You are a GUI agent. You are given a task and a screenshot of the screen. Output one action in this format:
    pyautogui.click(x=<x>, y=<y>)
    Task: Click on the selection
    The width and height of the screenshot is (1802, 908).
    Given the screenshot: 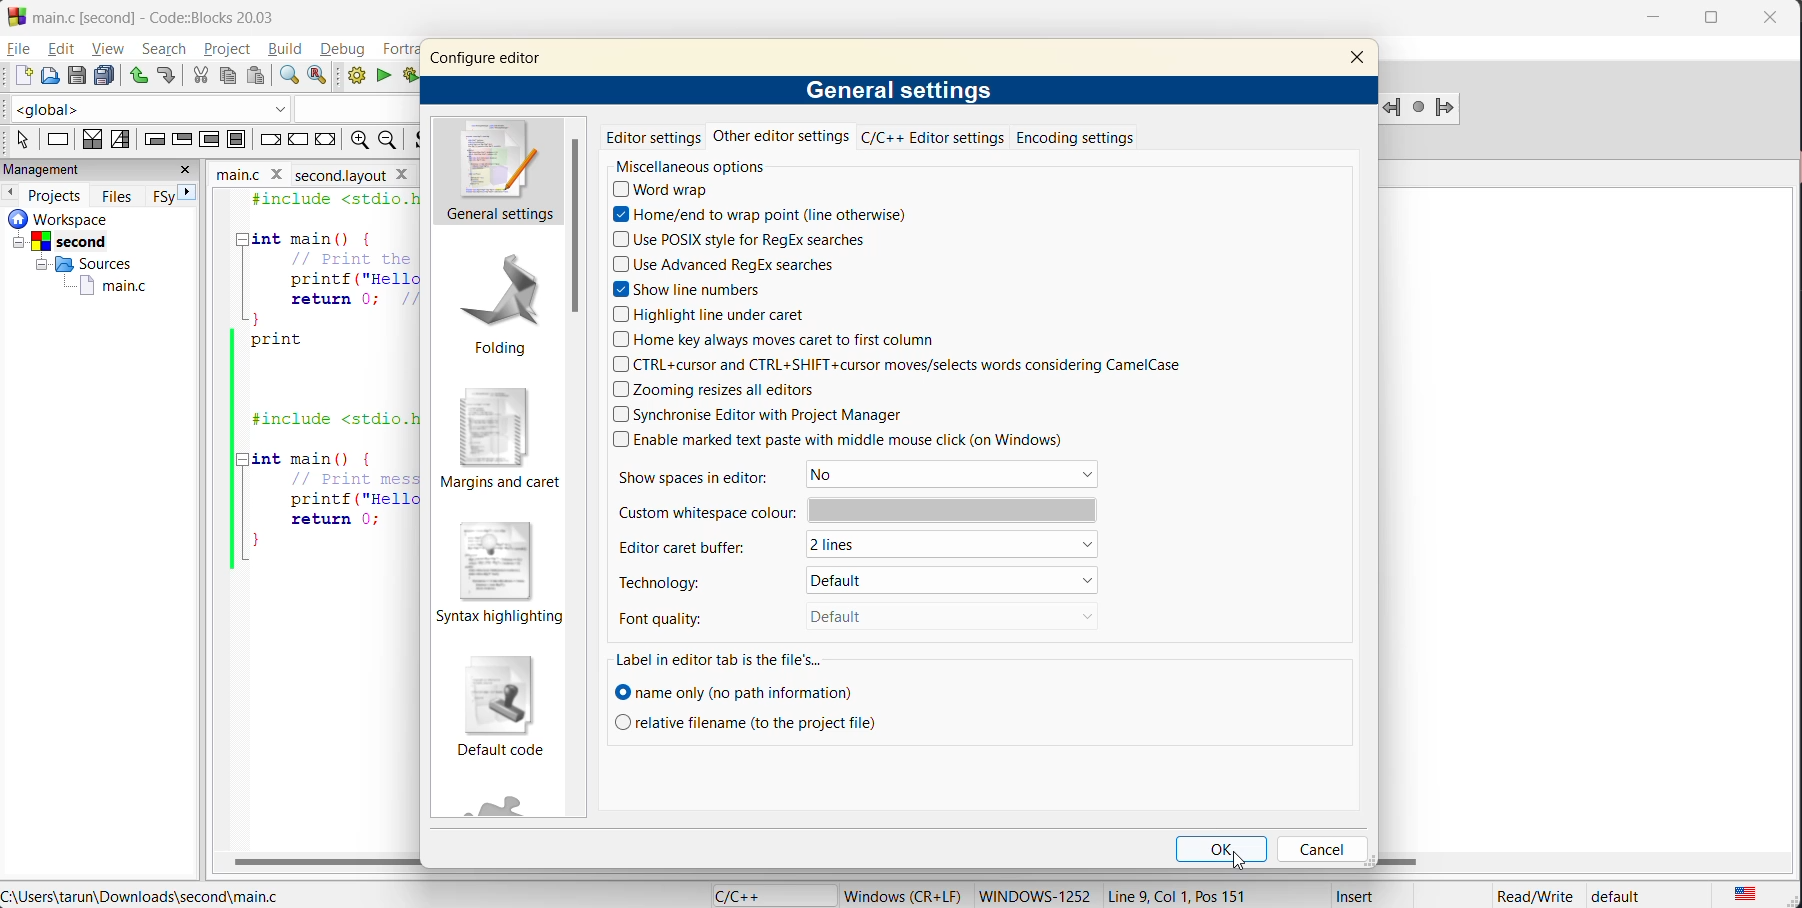 What is the action you would take?
    pyautogui.click(x=121, y=141)
    